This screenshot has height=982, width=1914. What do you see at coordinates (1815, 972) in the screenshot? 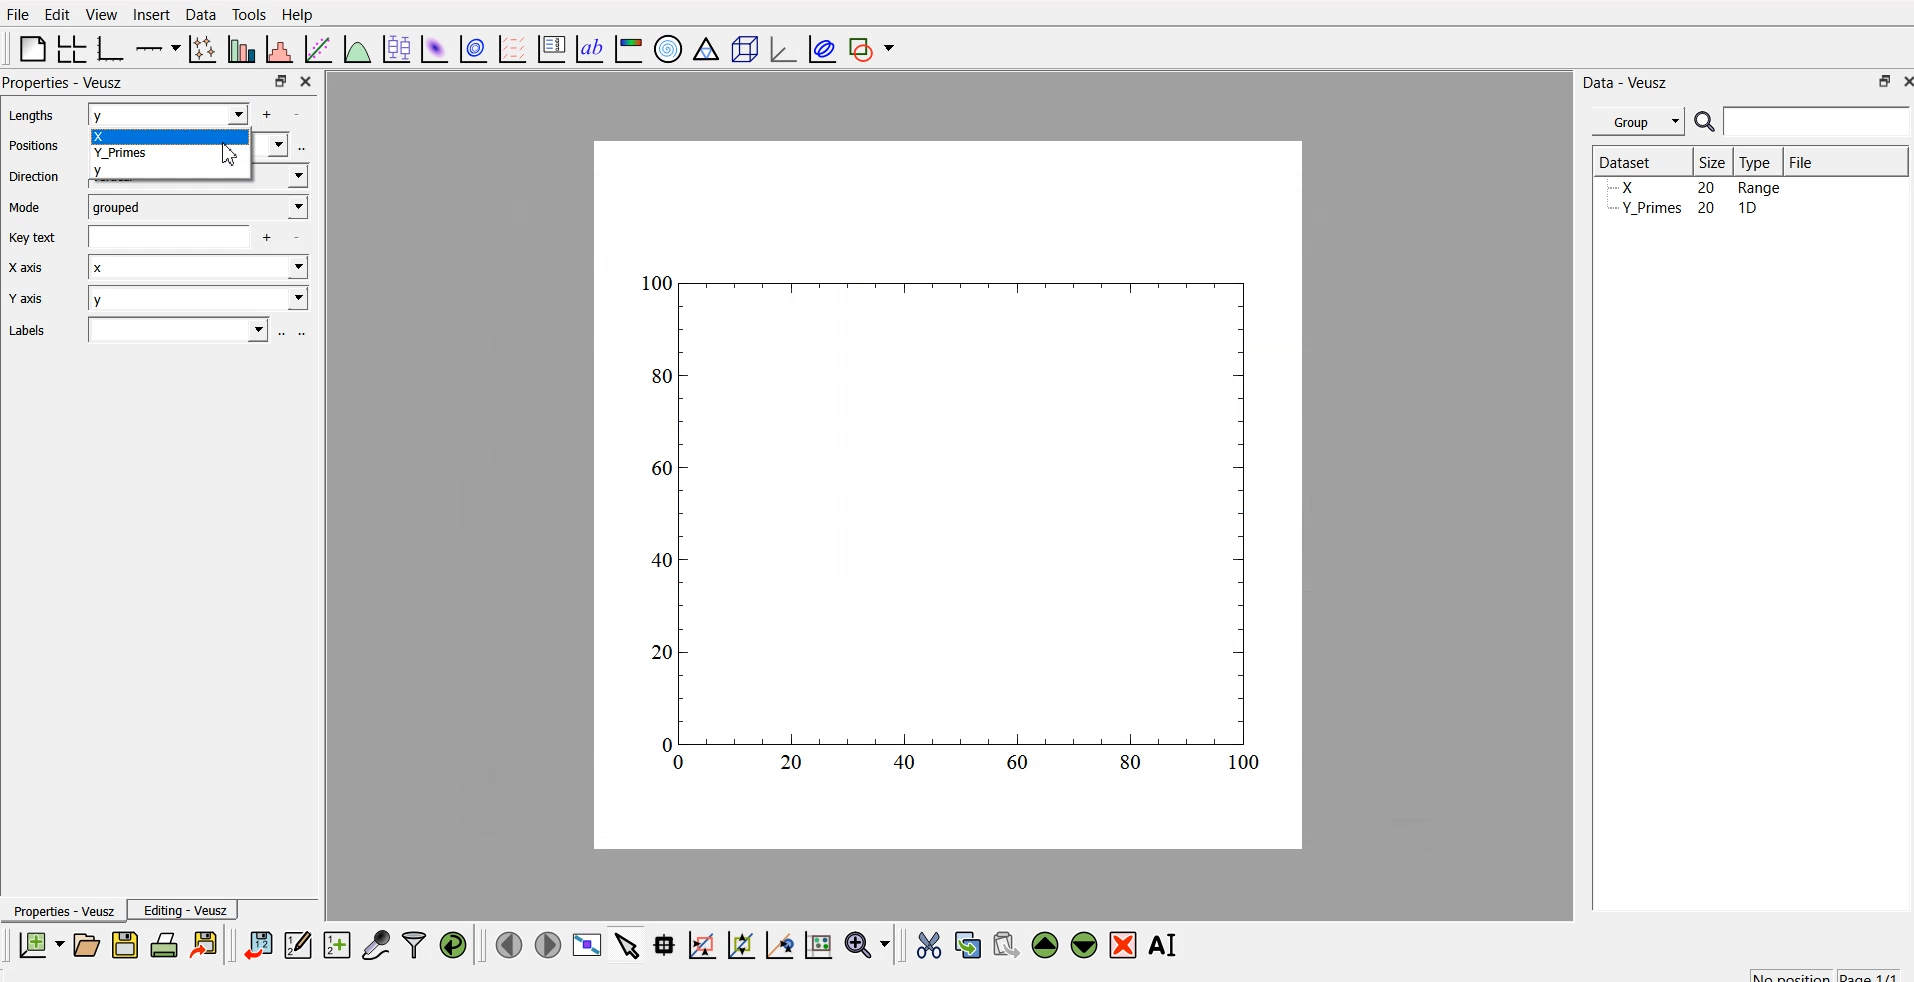
I see `no position page 1/1` at bounding box center [1815, 972].